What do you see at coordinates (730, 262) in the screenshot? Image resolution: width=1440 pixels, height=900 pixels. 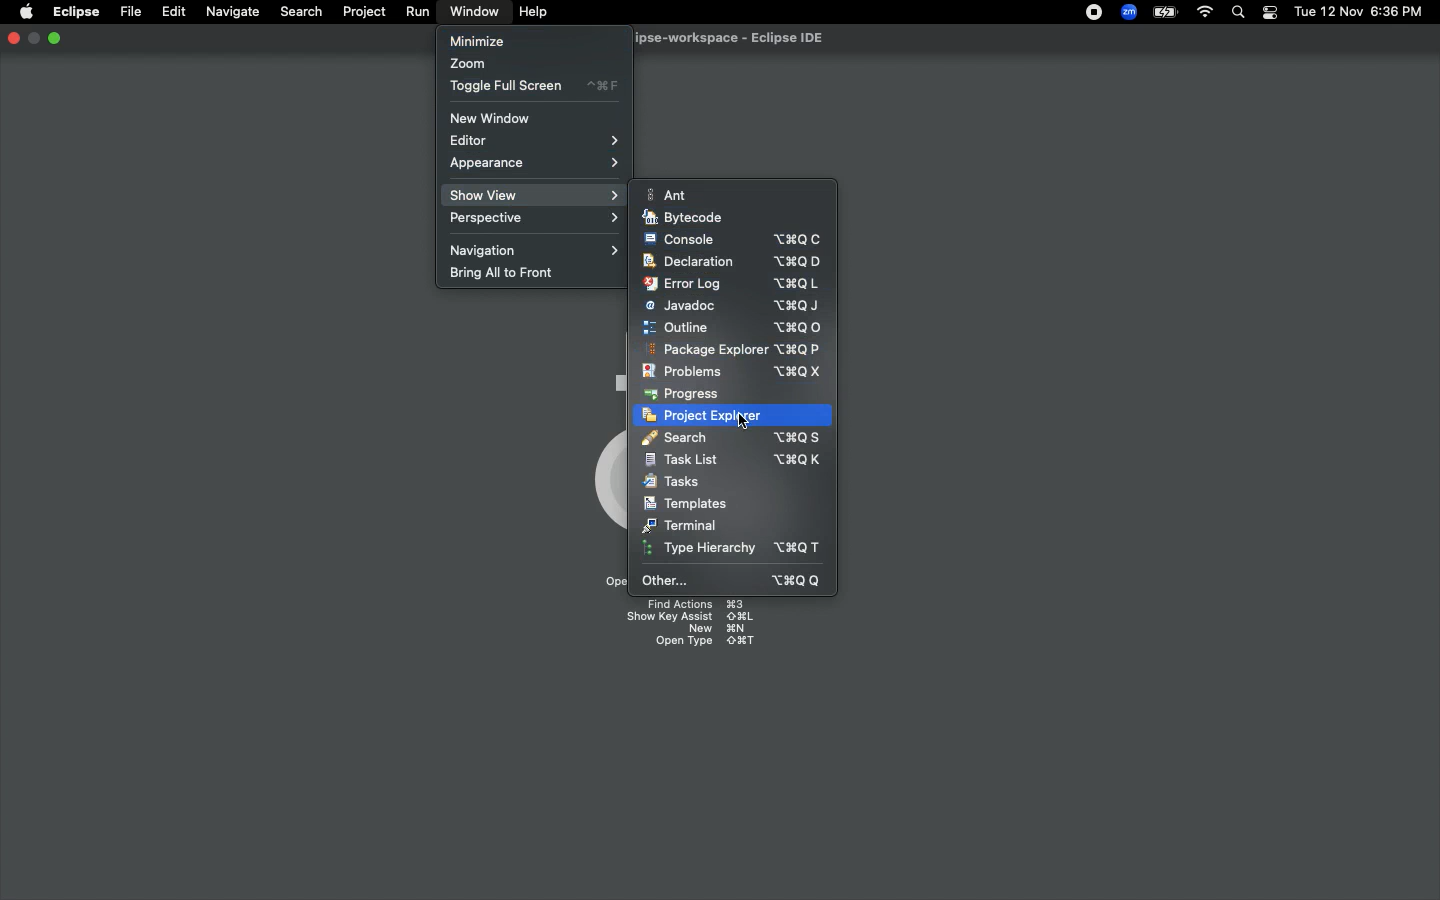 I see `Declaration` at bounding box center [730, 262].